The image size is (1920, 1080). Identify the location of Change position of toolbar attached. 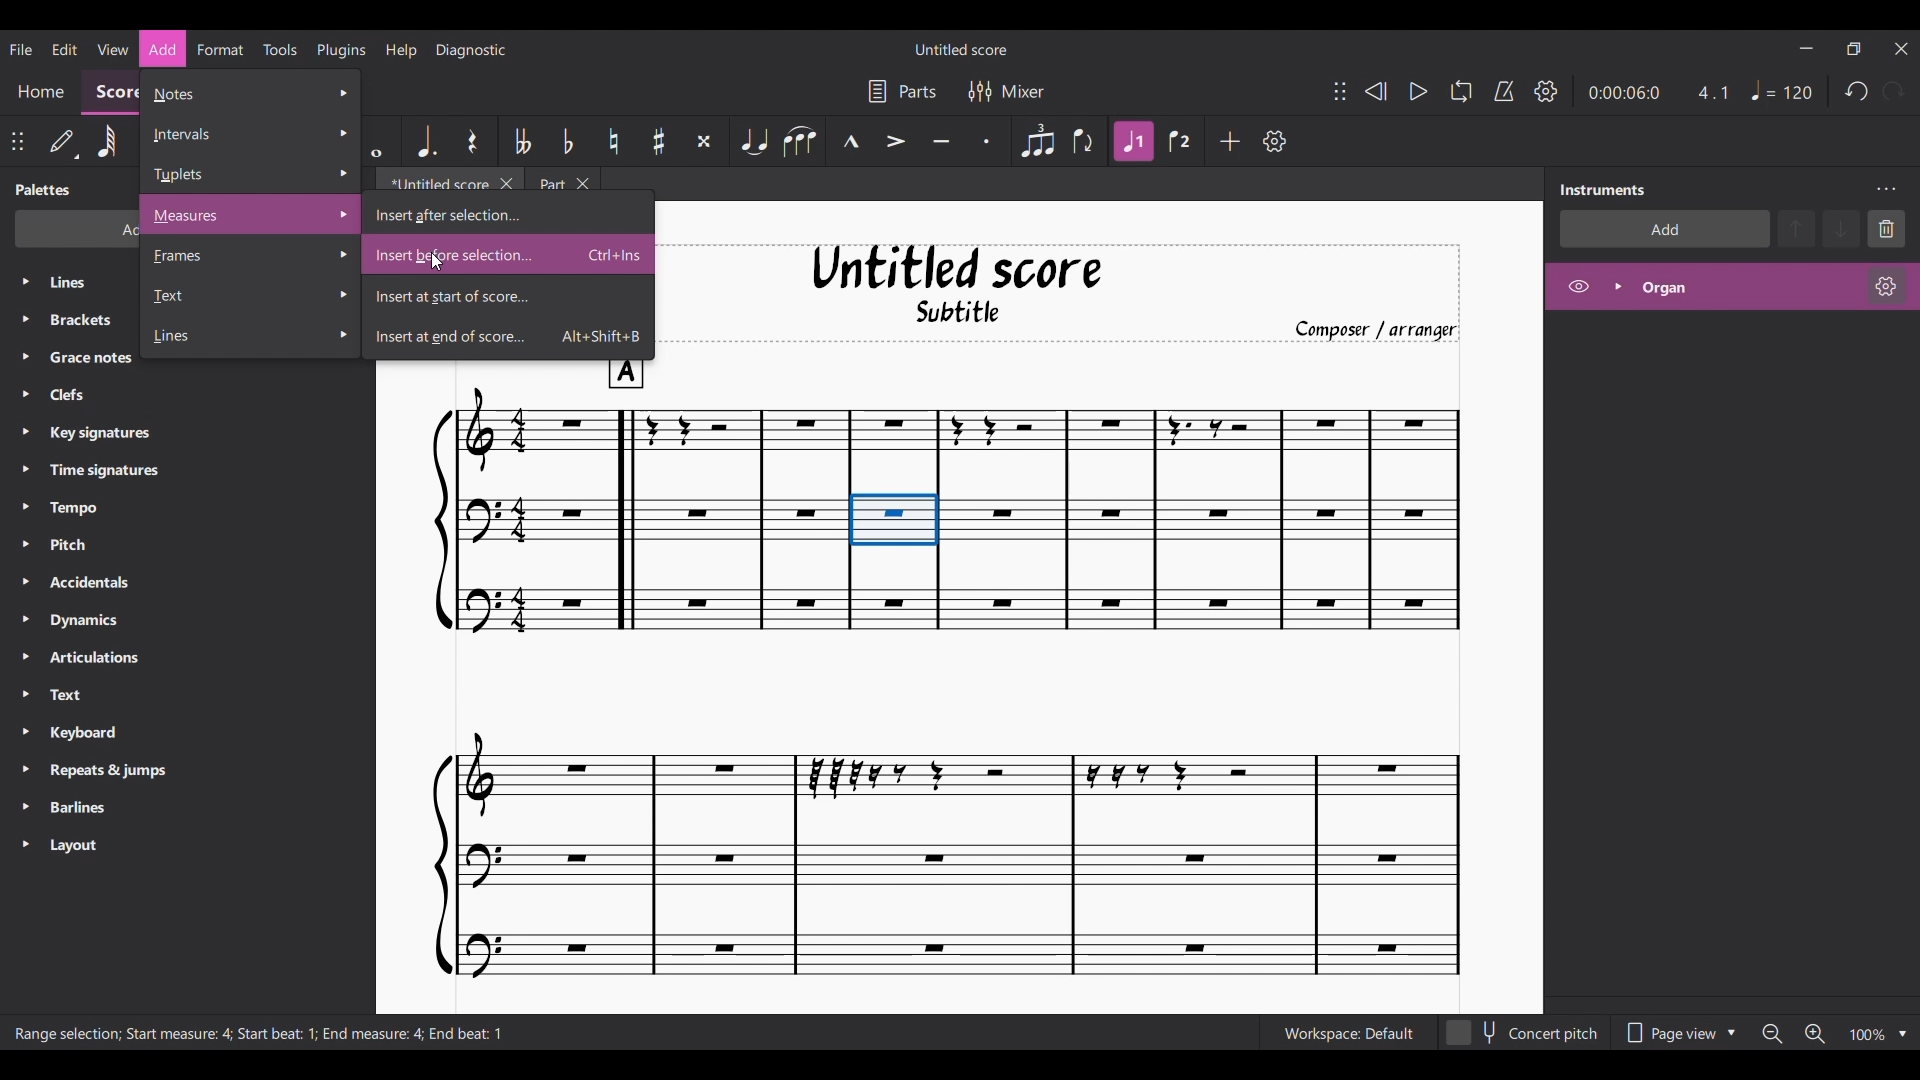
(17, 141).